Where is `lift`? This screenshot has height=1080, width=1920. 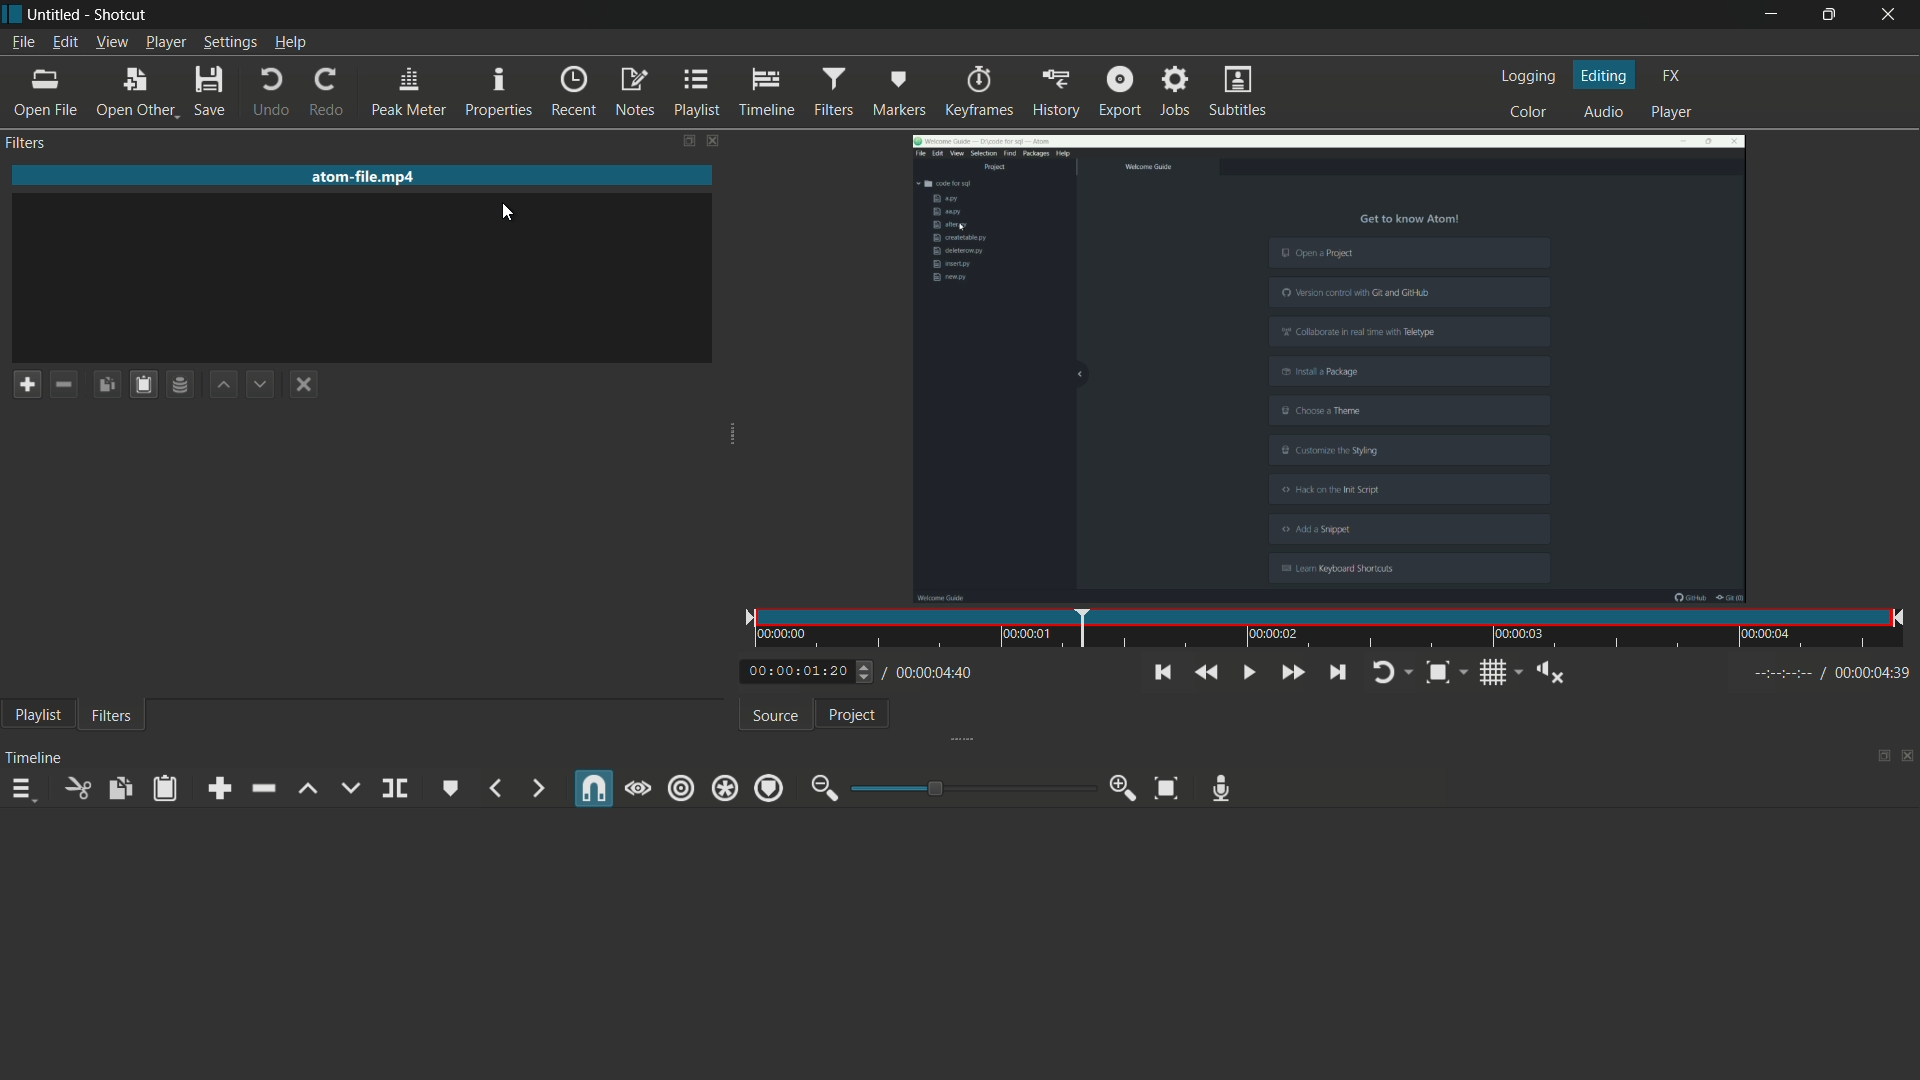 lift is located at coordinates (308, 791).